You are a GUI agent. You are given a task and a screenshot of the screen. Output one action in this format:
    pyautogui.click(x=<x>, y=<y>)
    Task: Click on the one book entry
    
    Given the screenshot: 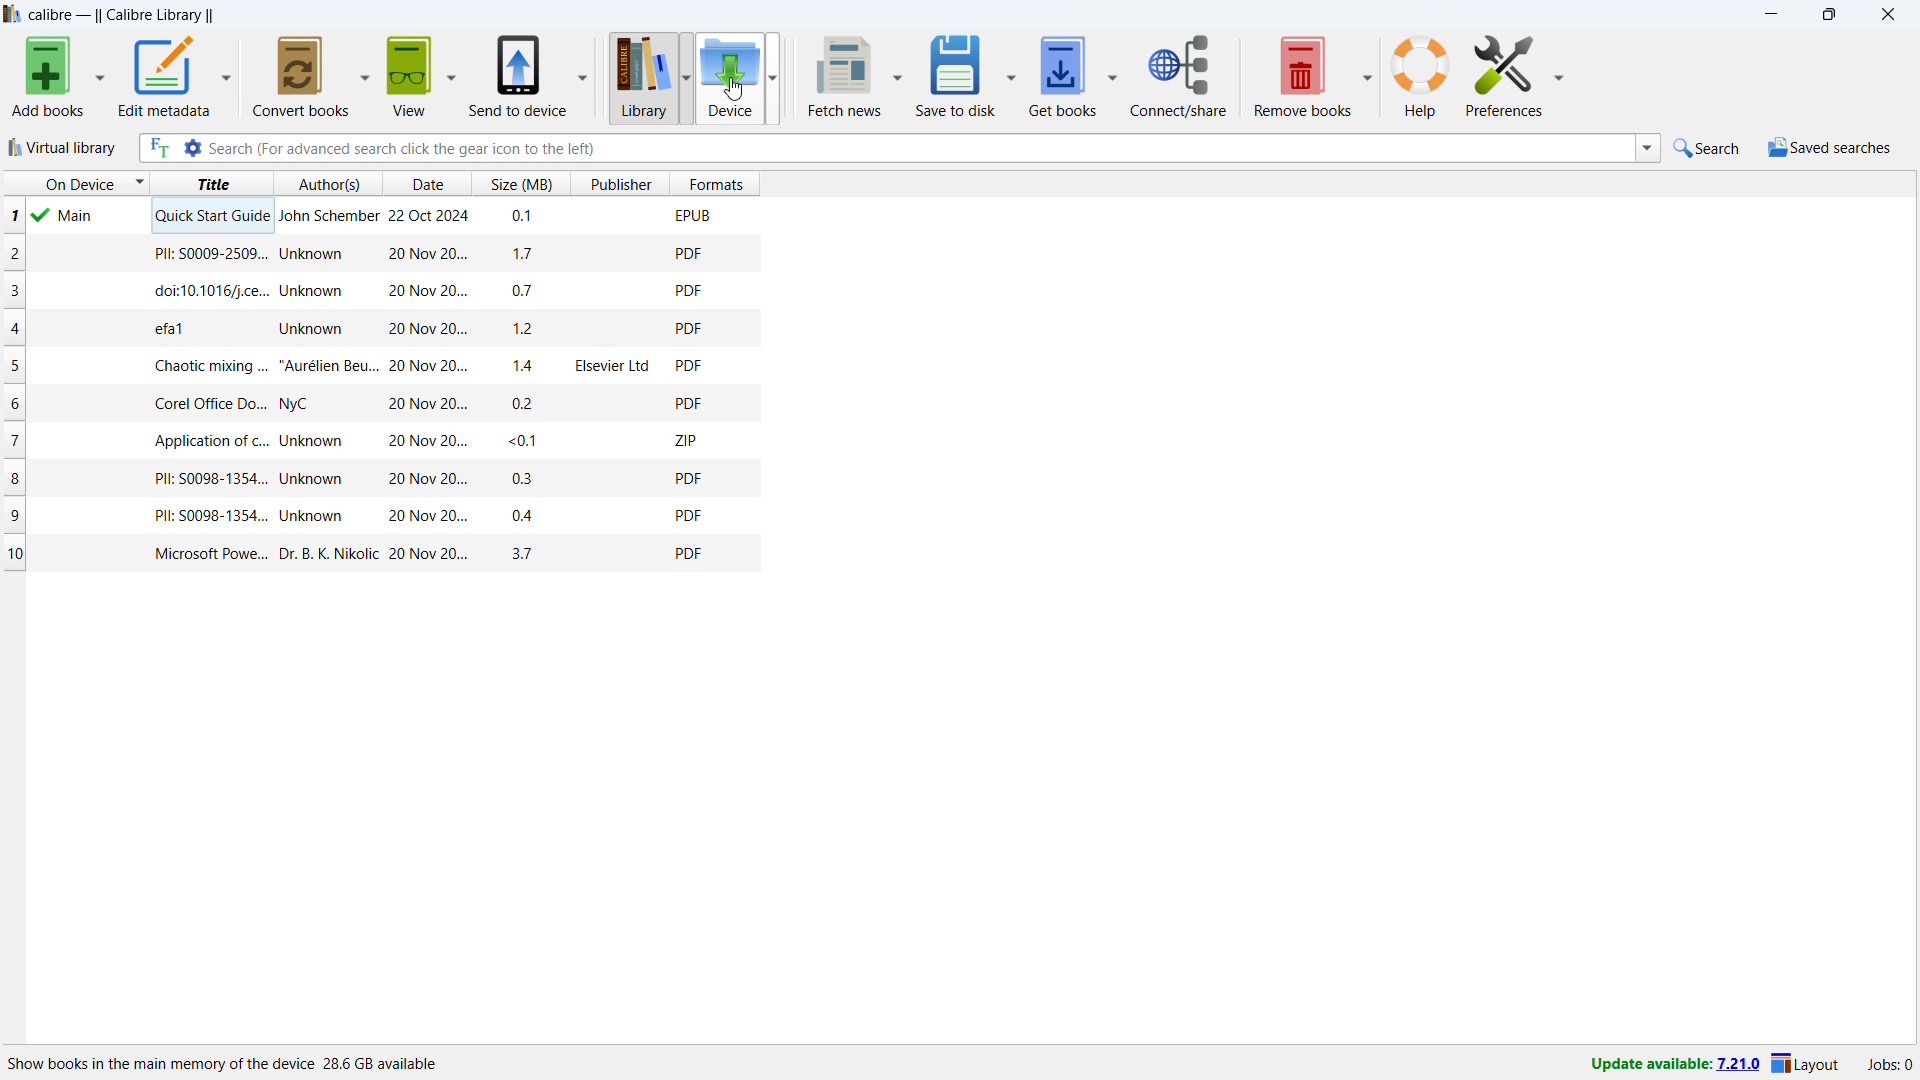 What is the action you would take?
    pyautogui.click(x=384, y=556)
    